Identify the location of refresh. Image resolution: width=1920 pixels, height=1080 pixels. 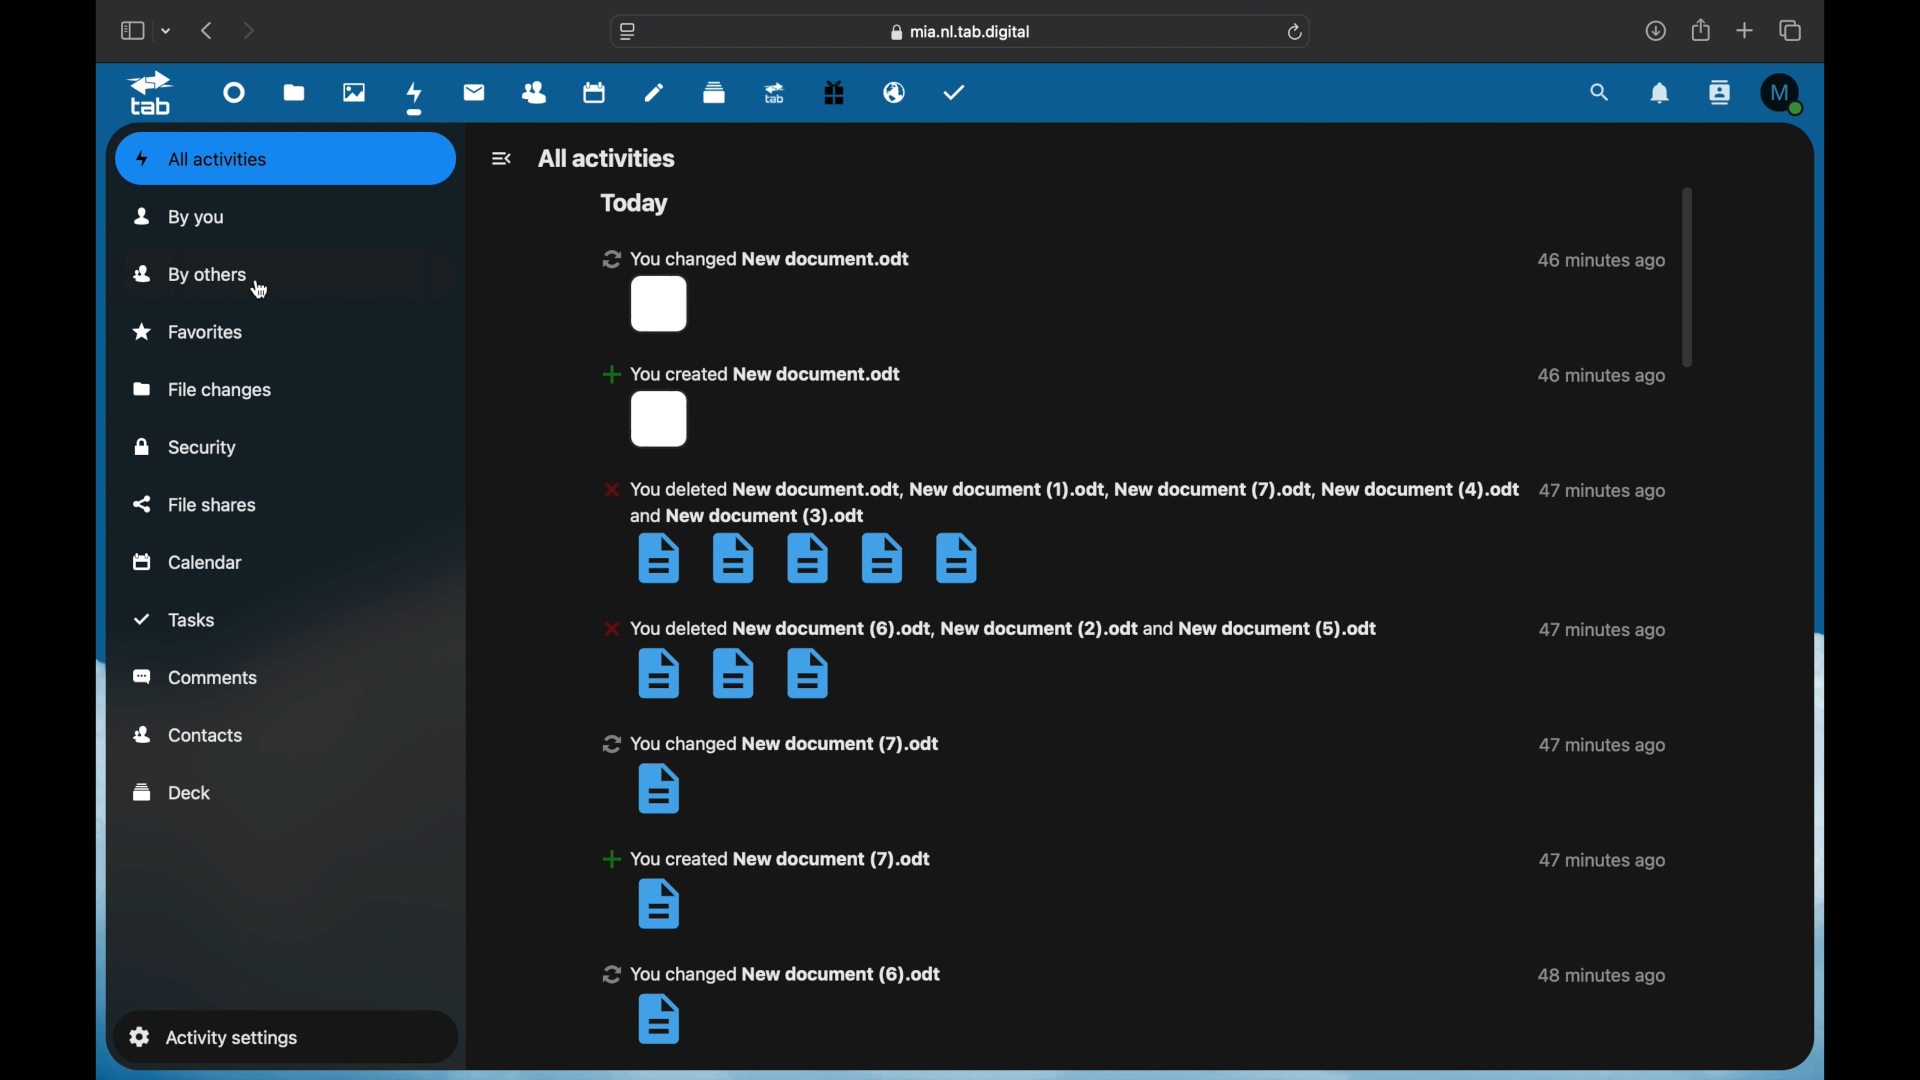
(1296, 32).